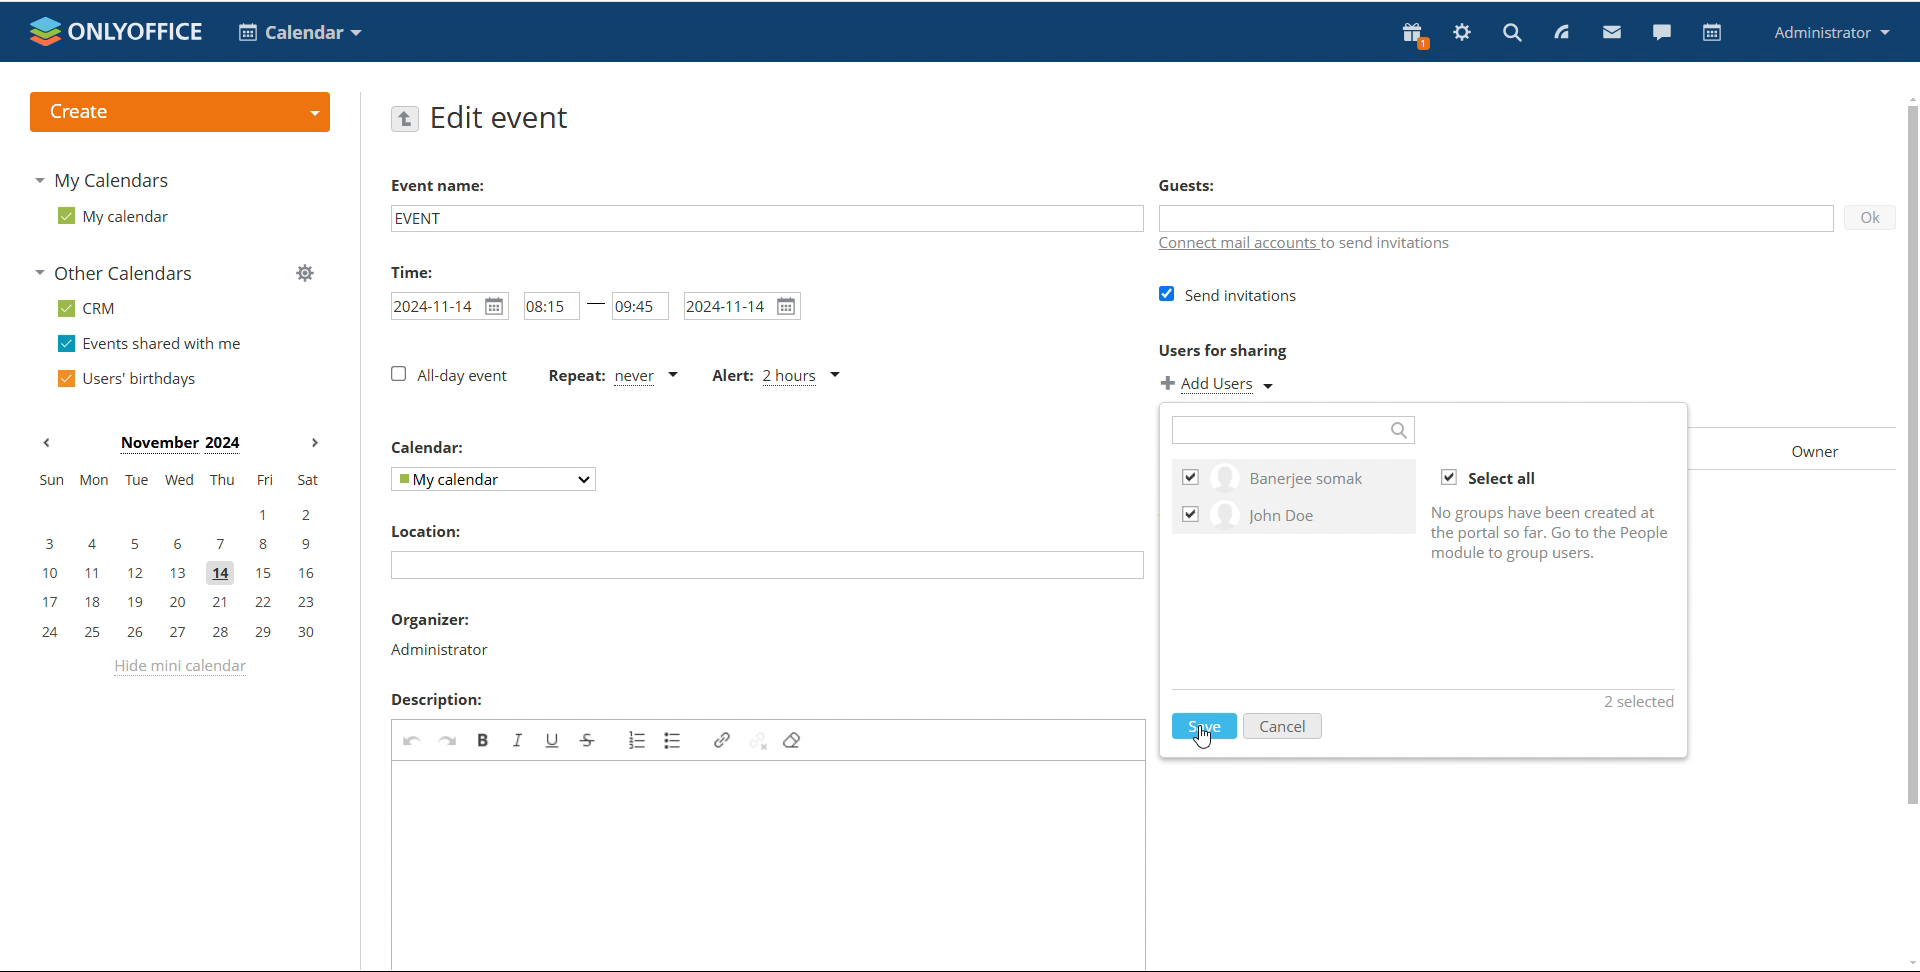  I want to click on create, so click(180, 111).